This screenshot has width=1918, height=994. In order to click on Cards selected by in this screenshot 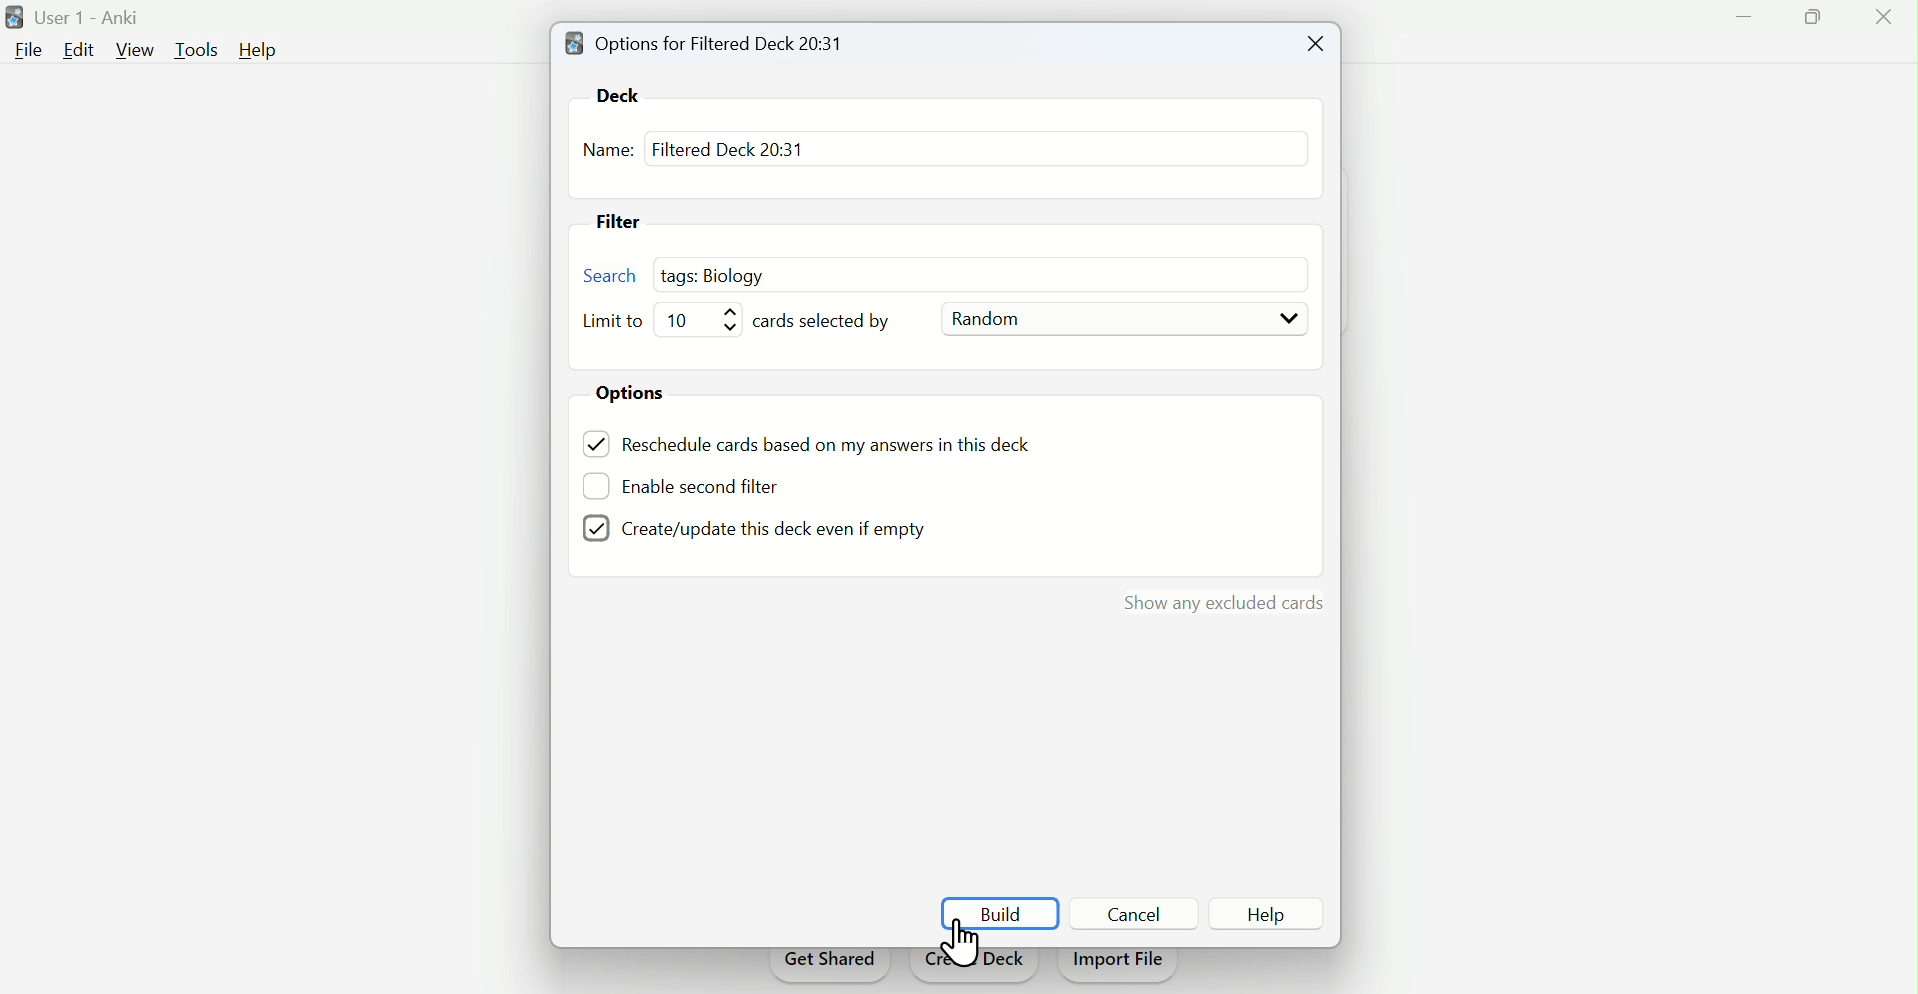, I will do `click(833, 321)`.